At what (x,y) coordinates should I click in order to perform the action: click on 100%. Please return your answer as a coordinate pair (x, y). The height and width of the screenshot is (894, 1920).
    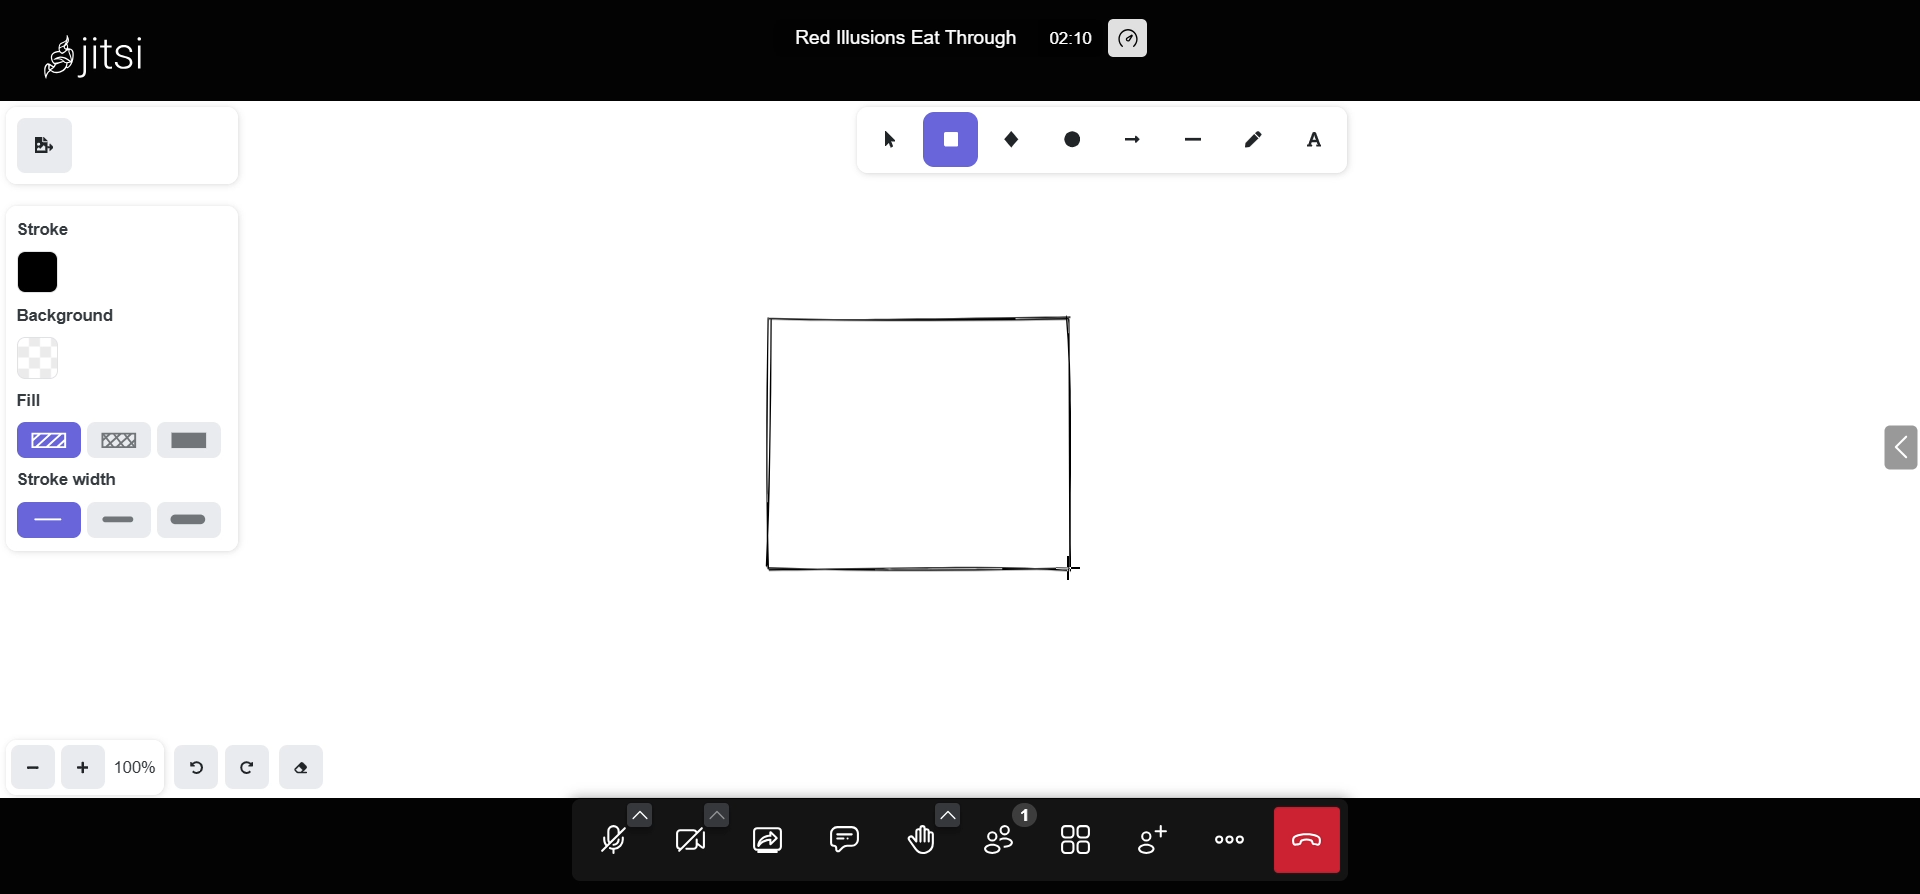
    Looking at the image, I should click on (137, 764).